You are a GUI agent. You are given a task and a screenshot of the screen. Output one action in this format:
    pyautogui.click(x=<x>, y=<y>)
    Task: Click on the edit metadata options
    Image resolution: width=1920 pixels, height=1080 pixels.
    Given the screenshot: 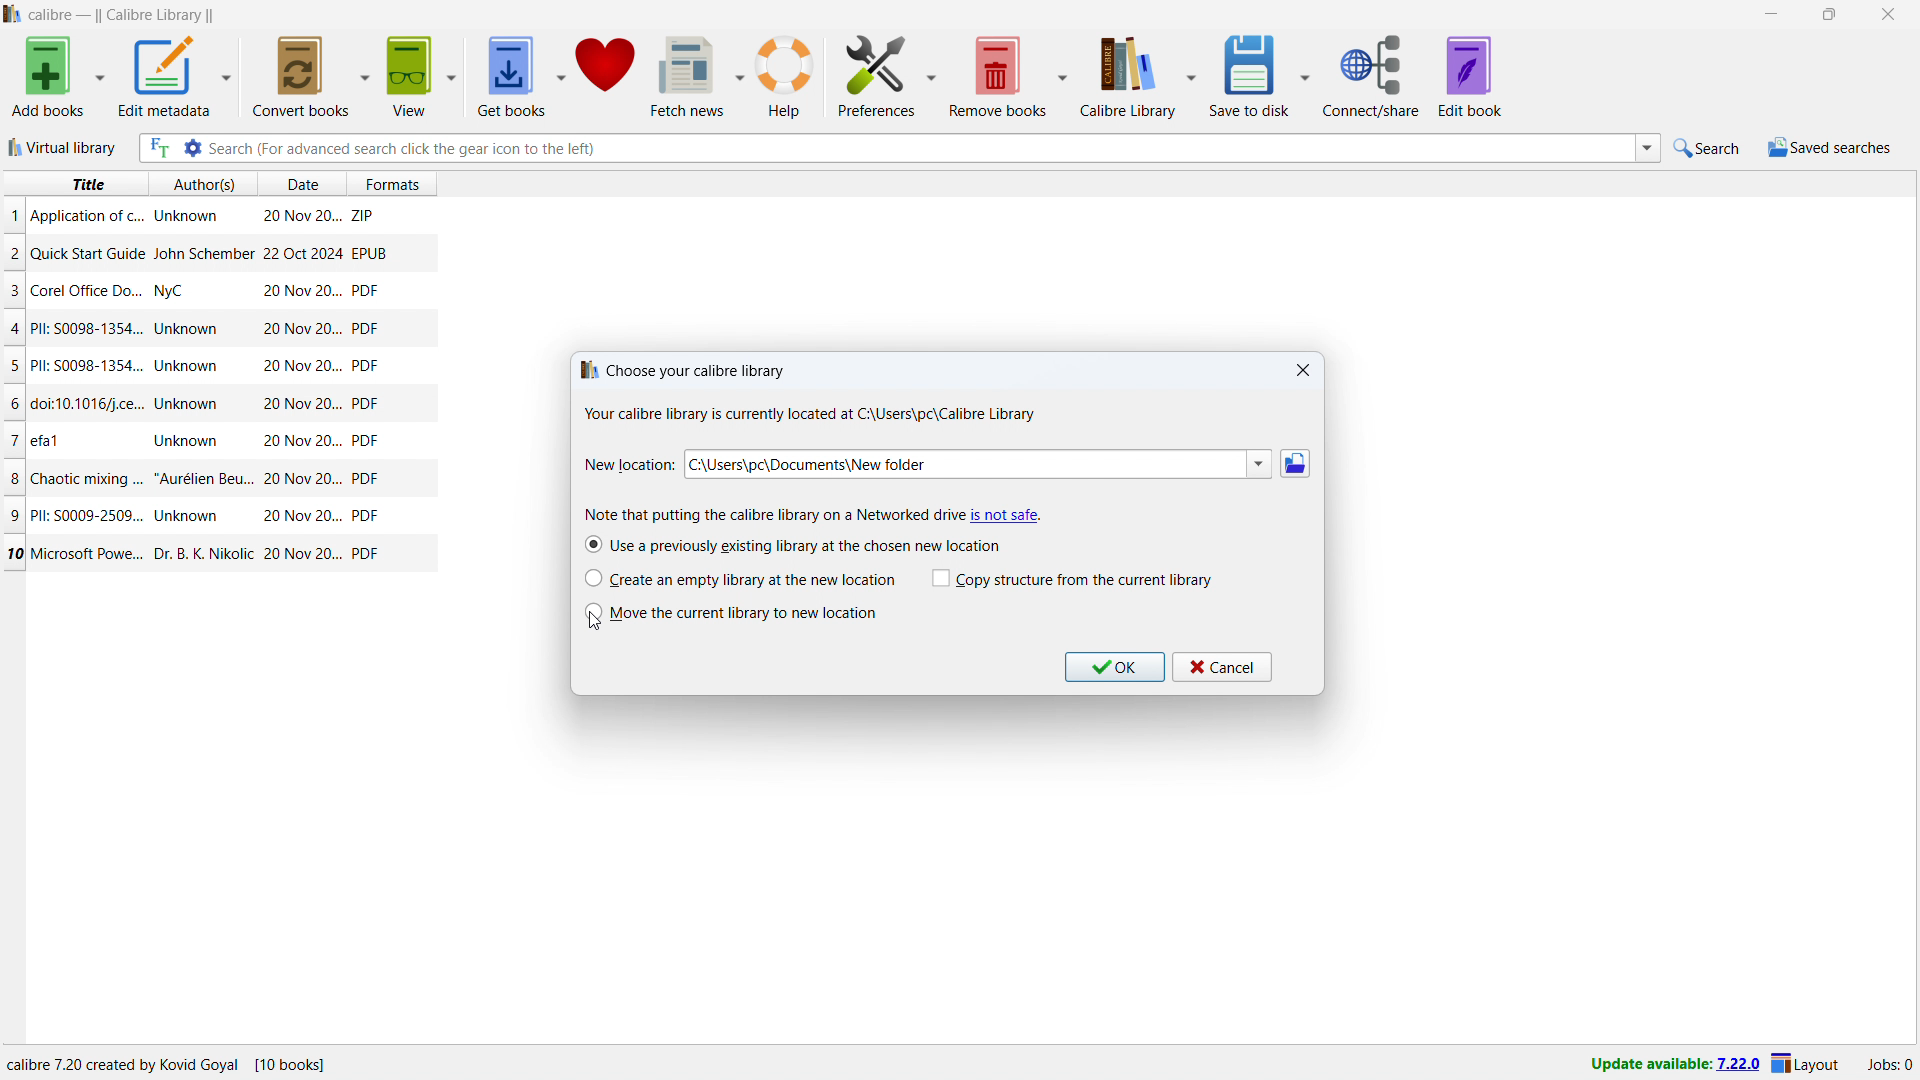 What is the action you would take?
    pyautogui.click(x=225, y=77)
    